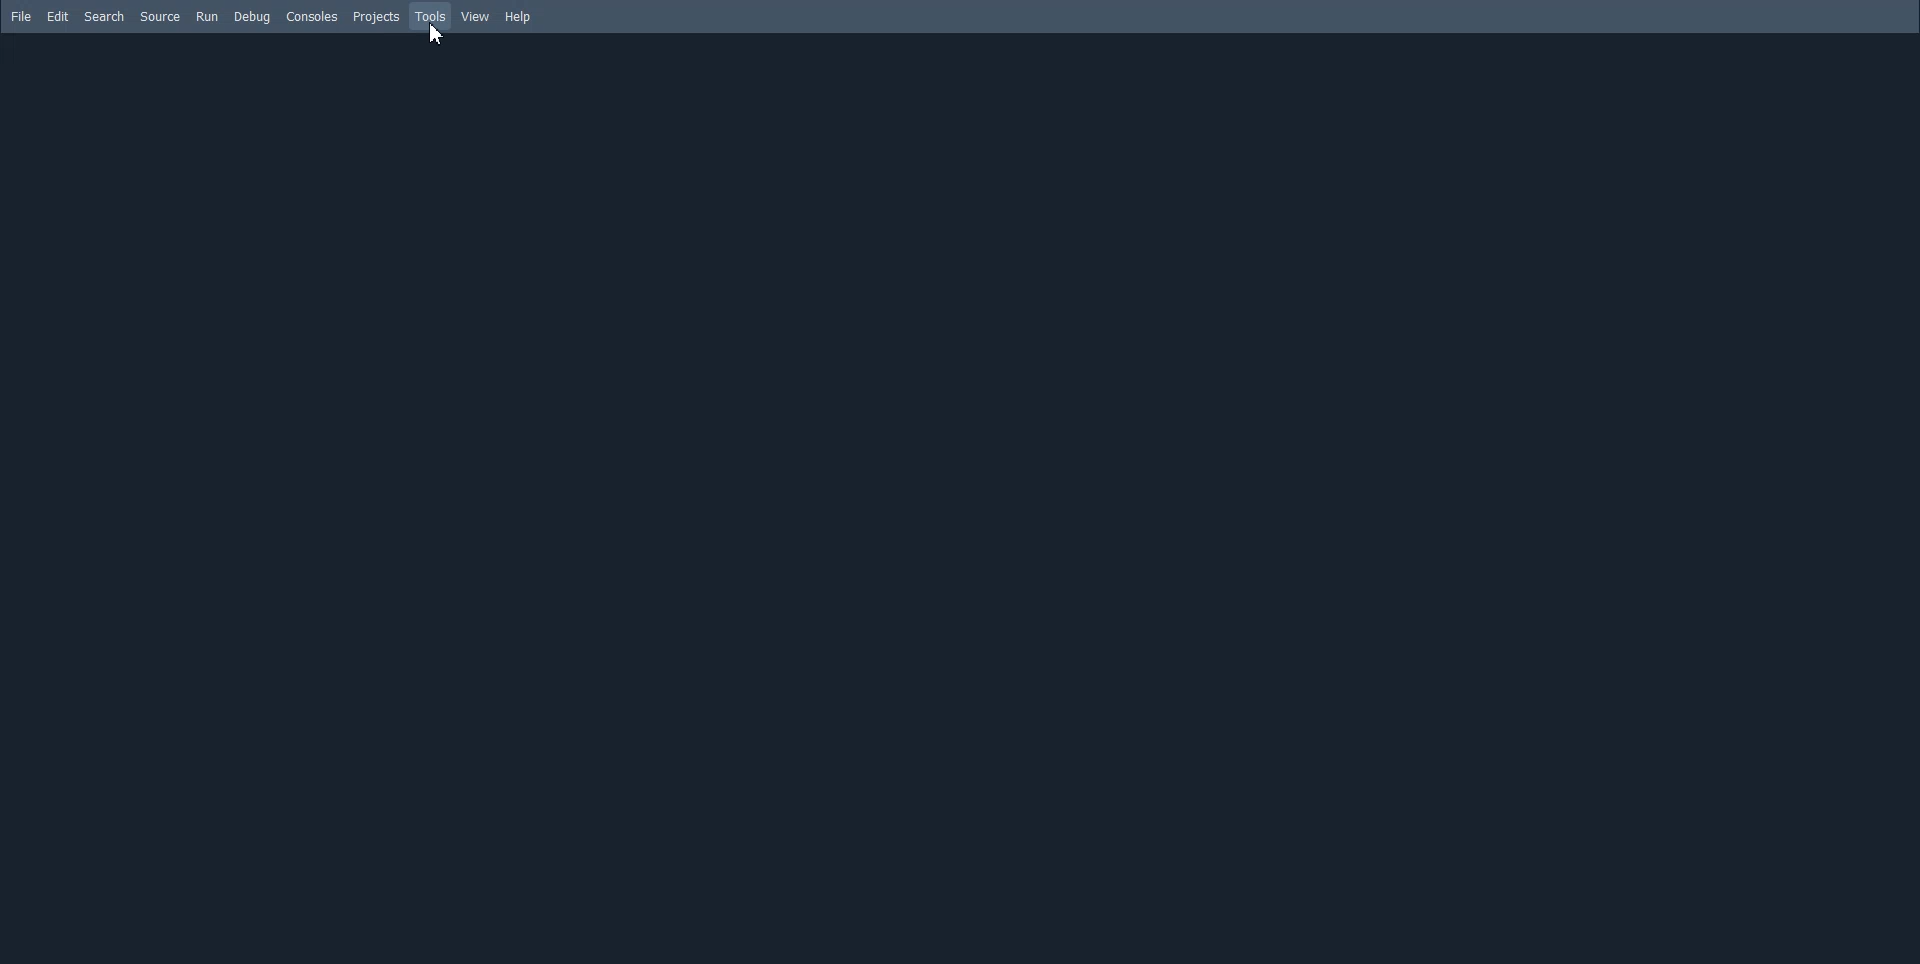 The height and width of the screenshot is (964, 1920). I want to click on Edit, so click(57, 17).